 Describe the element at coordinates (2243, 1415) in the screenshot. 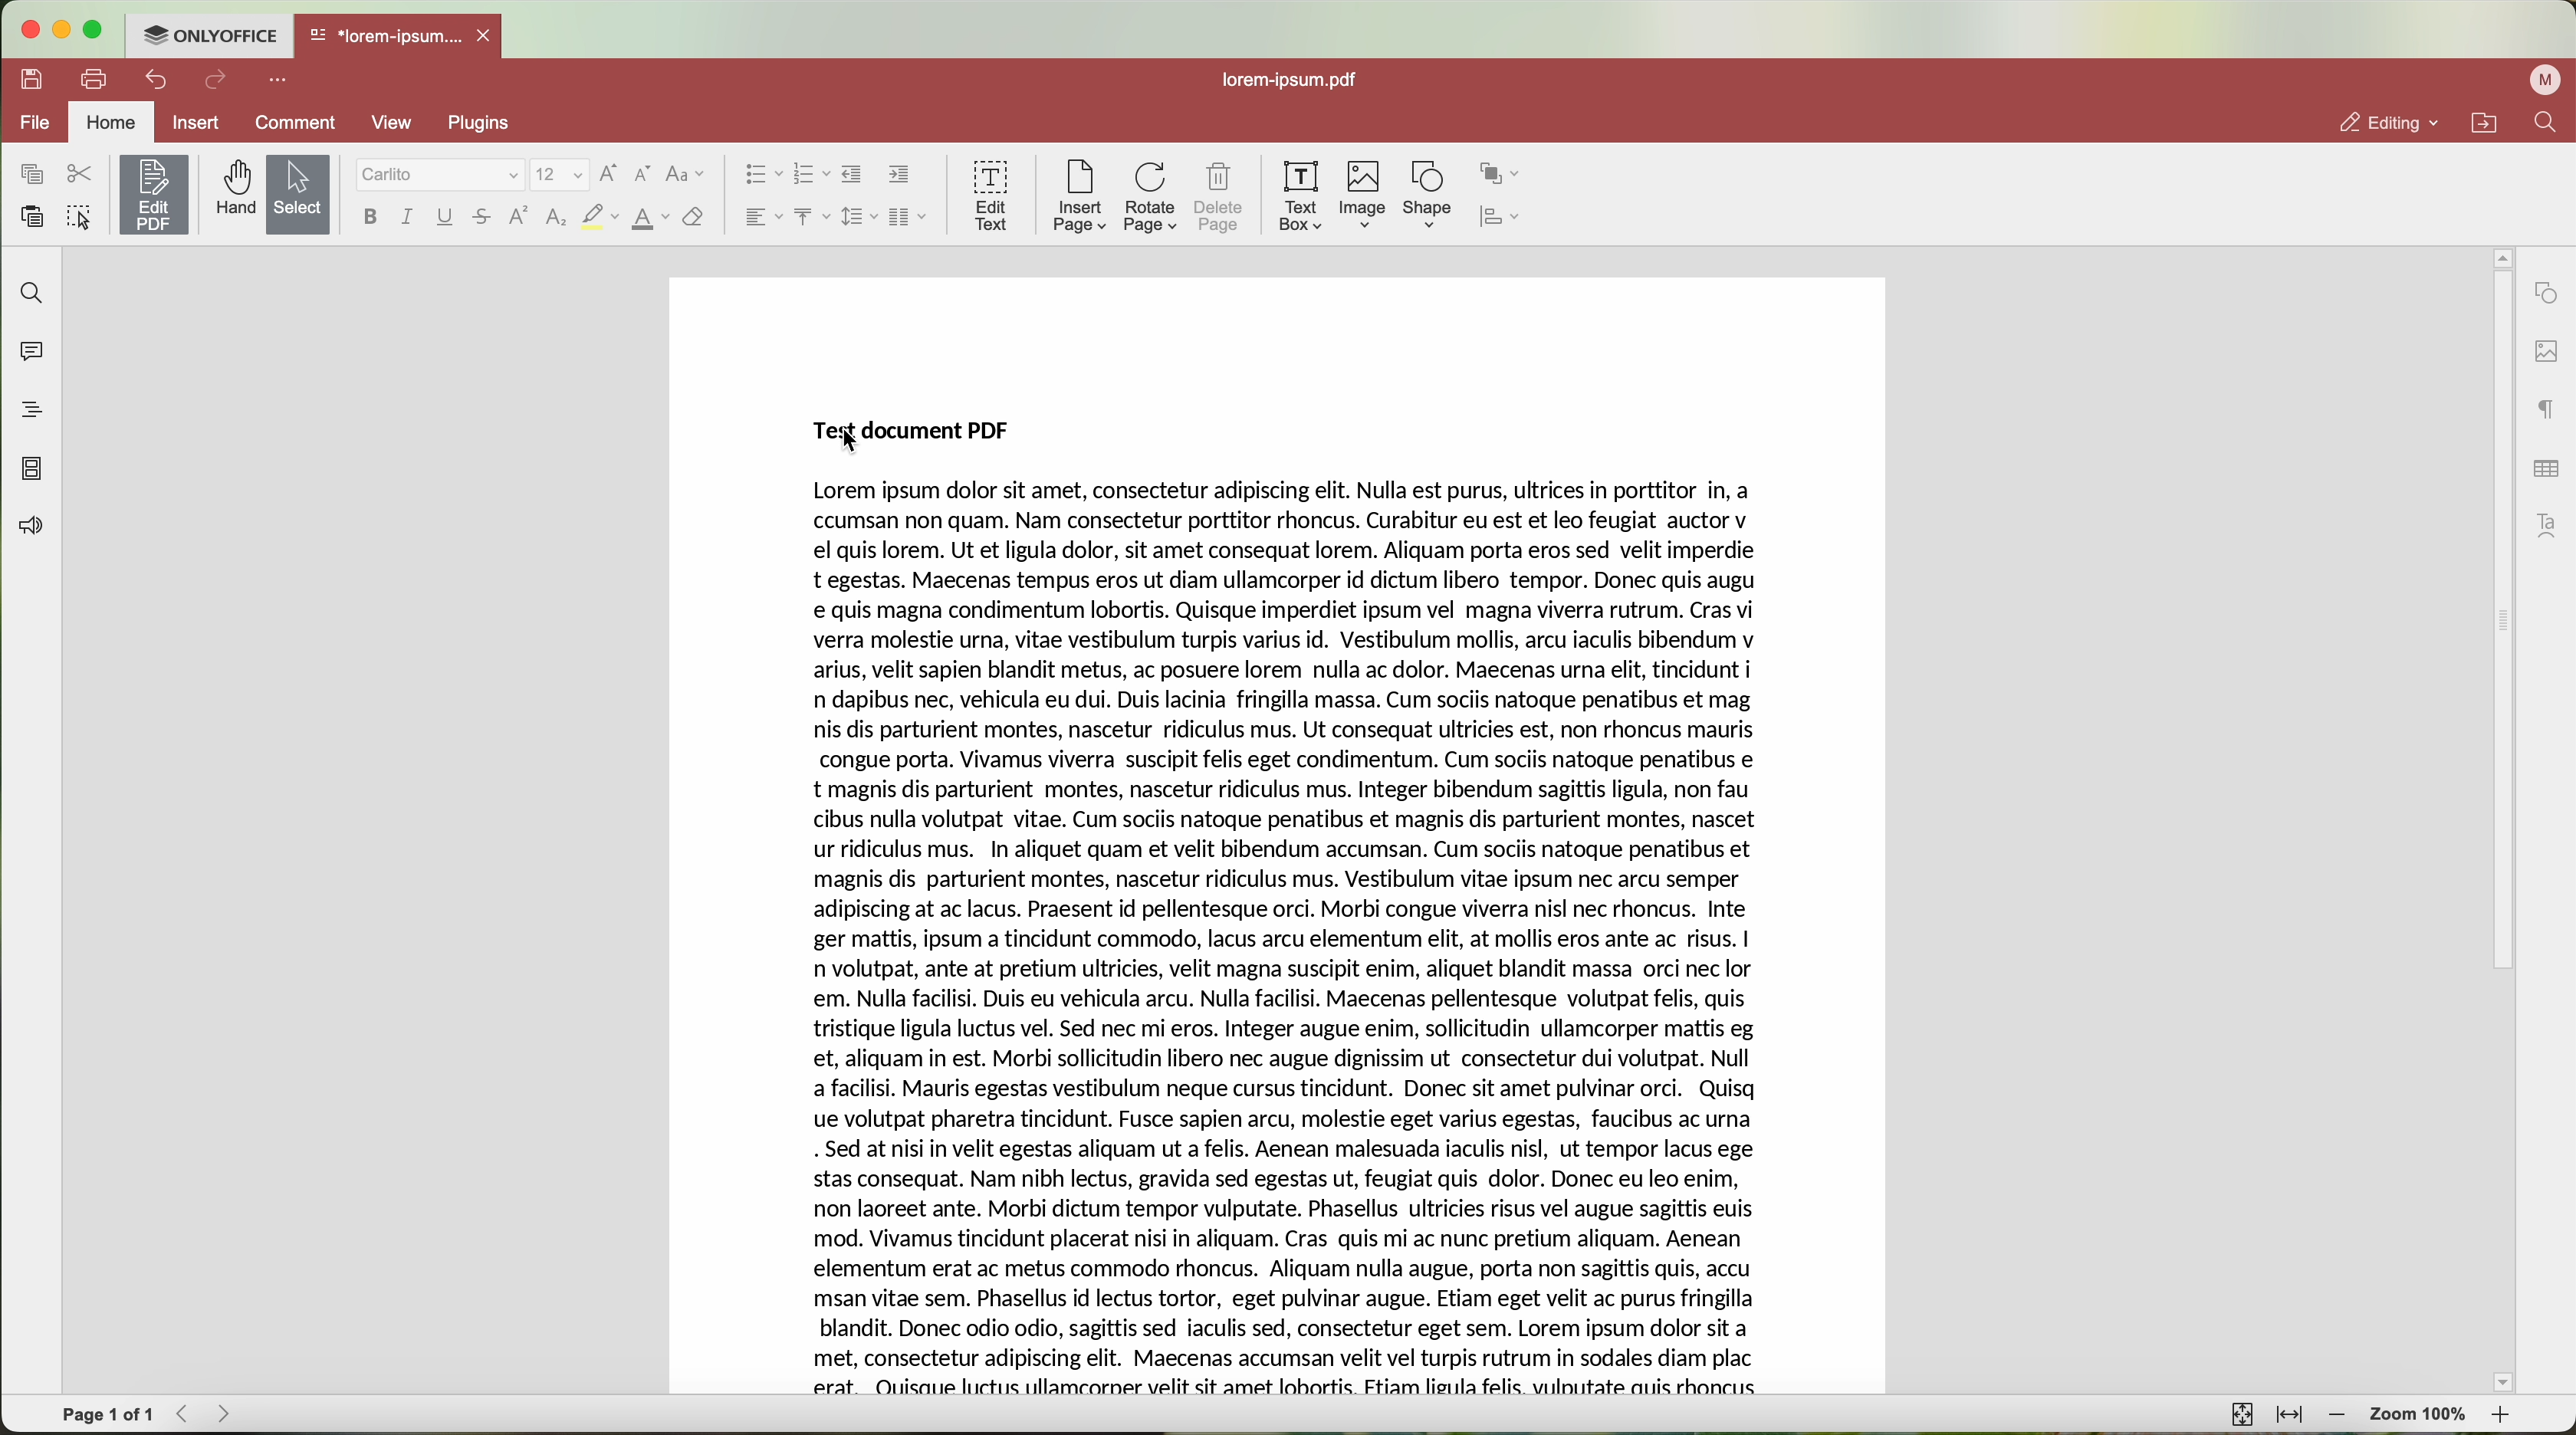

I see `fit to page` at that location.